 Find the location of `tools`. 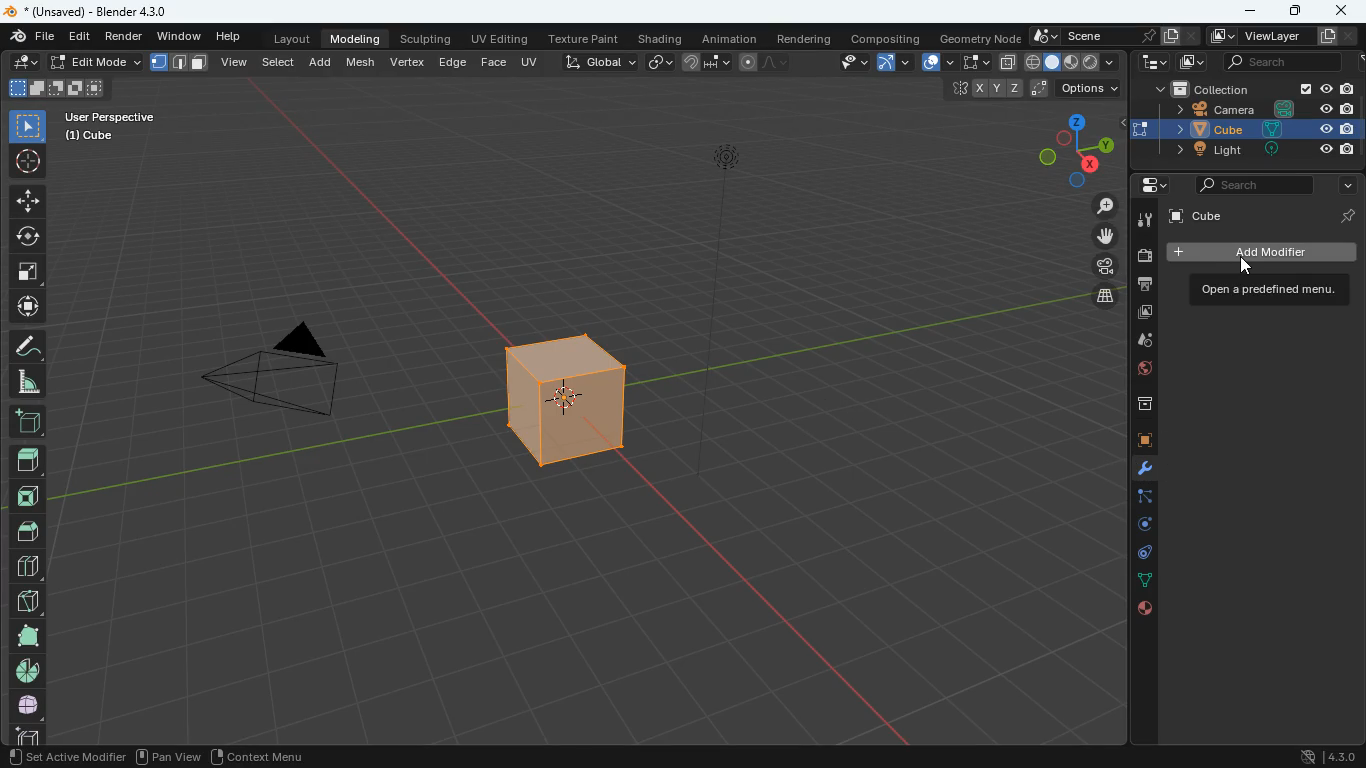

tools is located at coordinates (1142, 218).